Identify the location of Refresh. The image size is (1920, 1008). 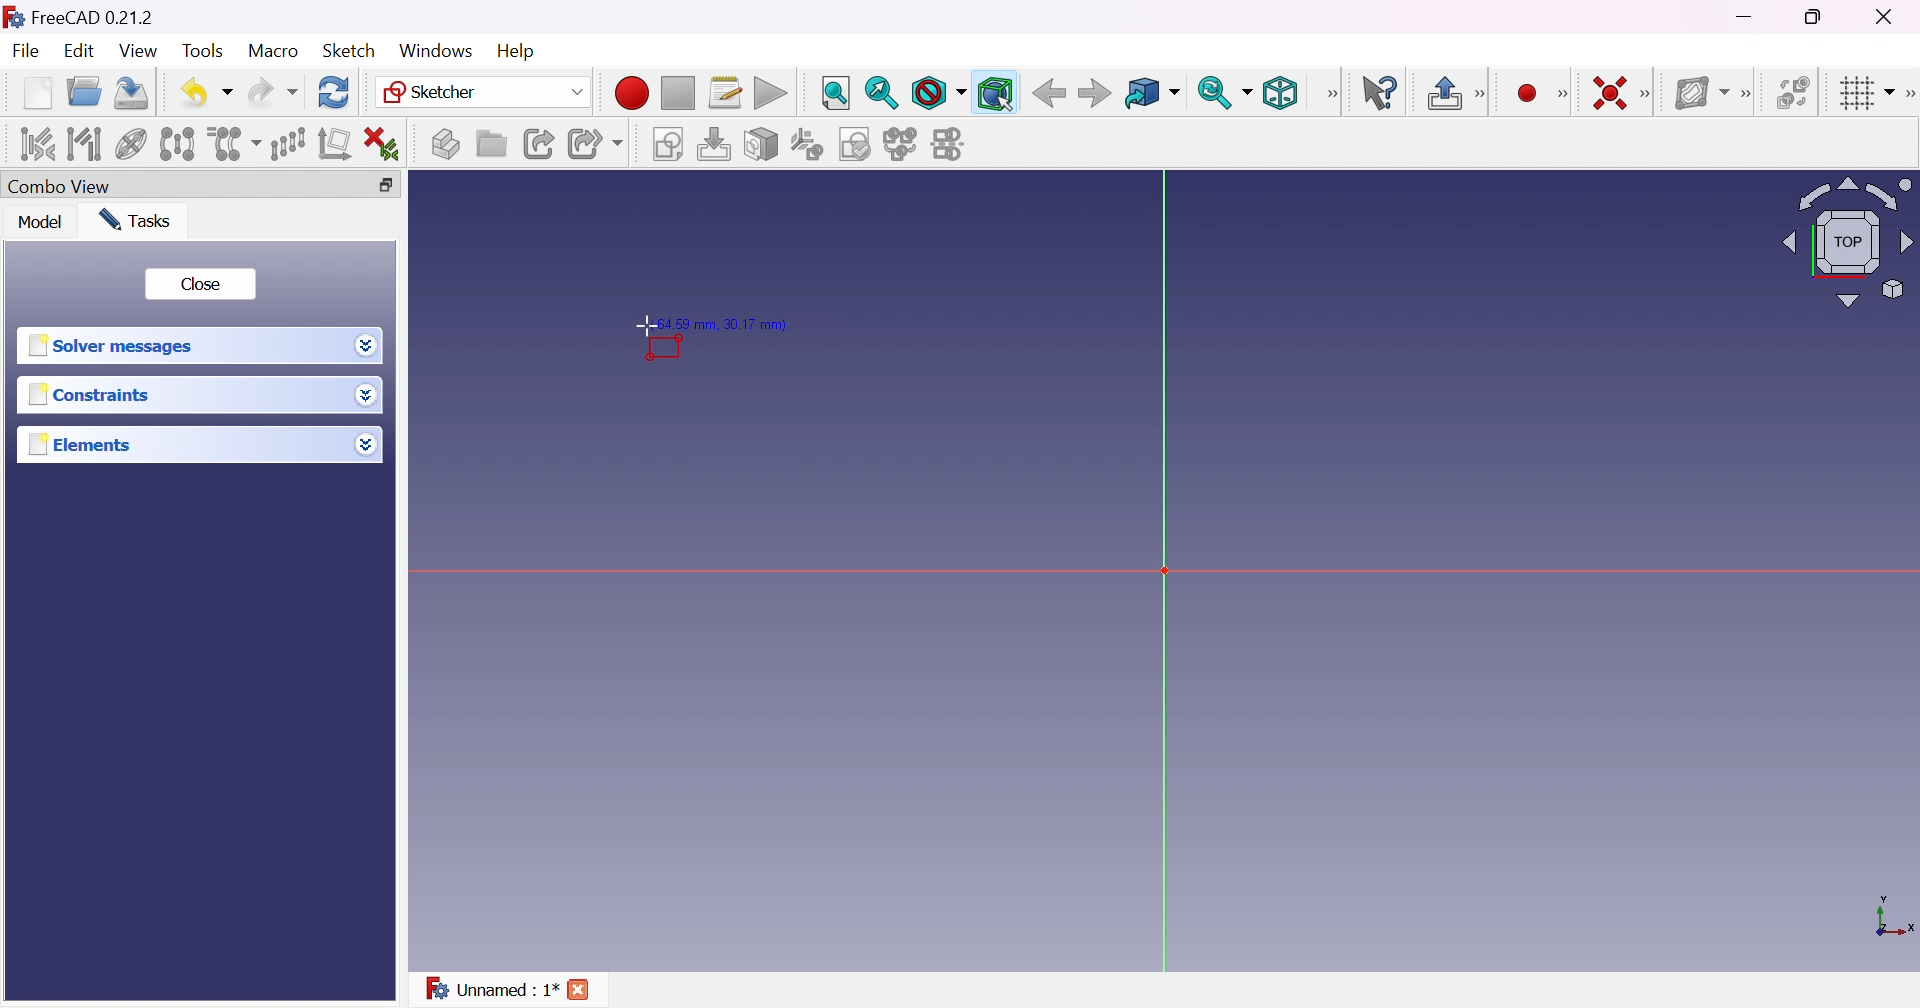
(336, 92).